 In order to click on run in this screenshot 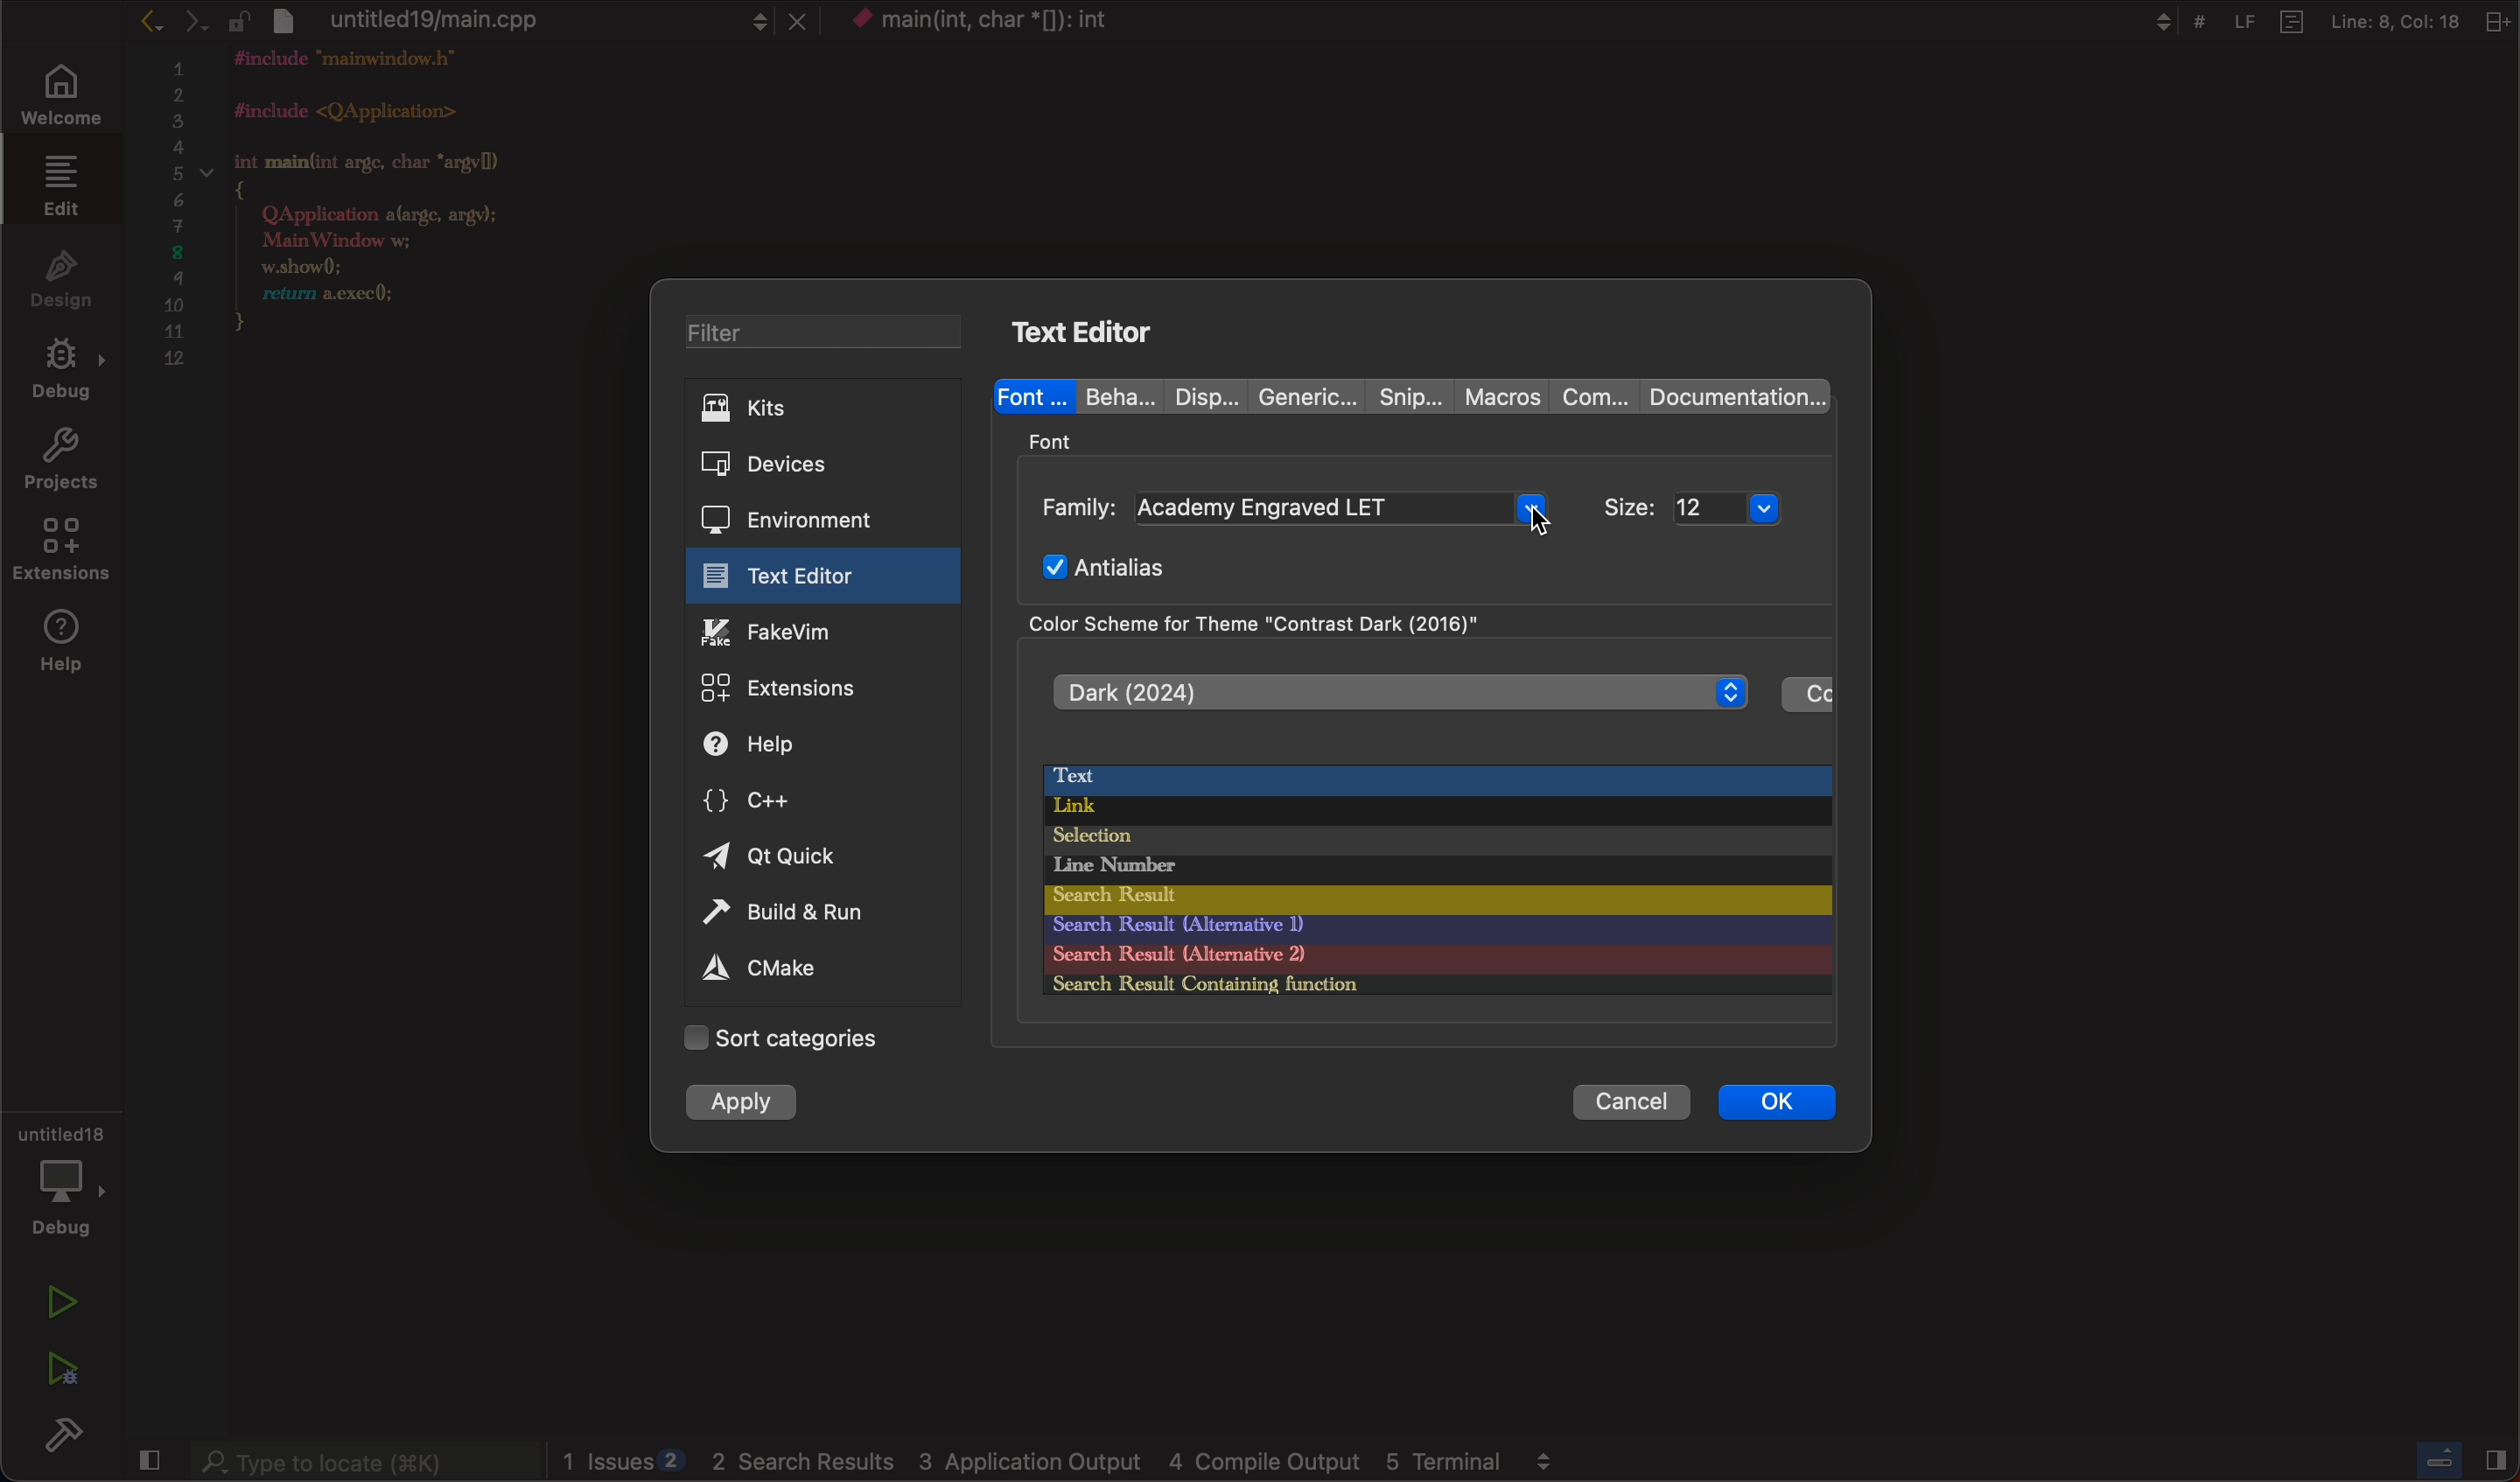, I will do `click(54, 1303)`.